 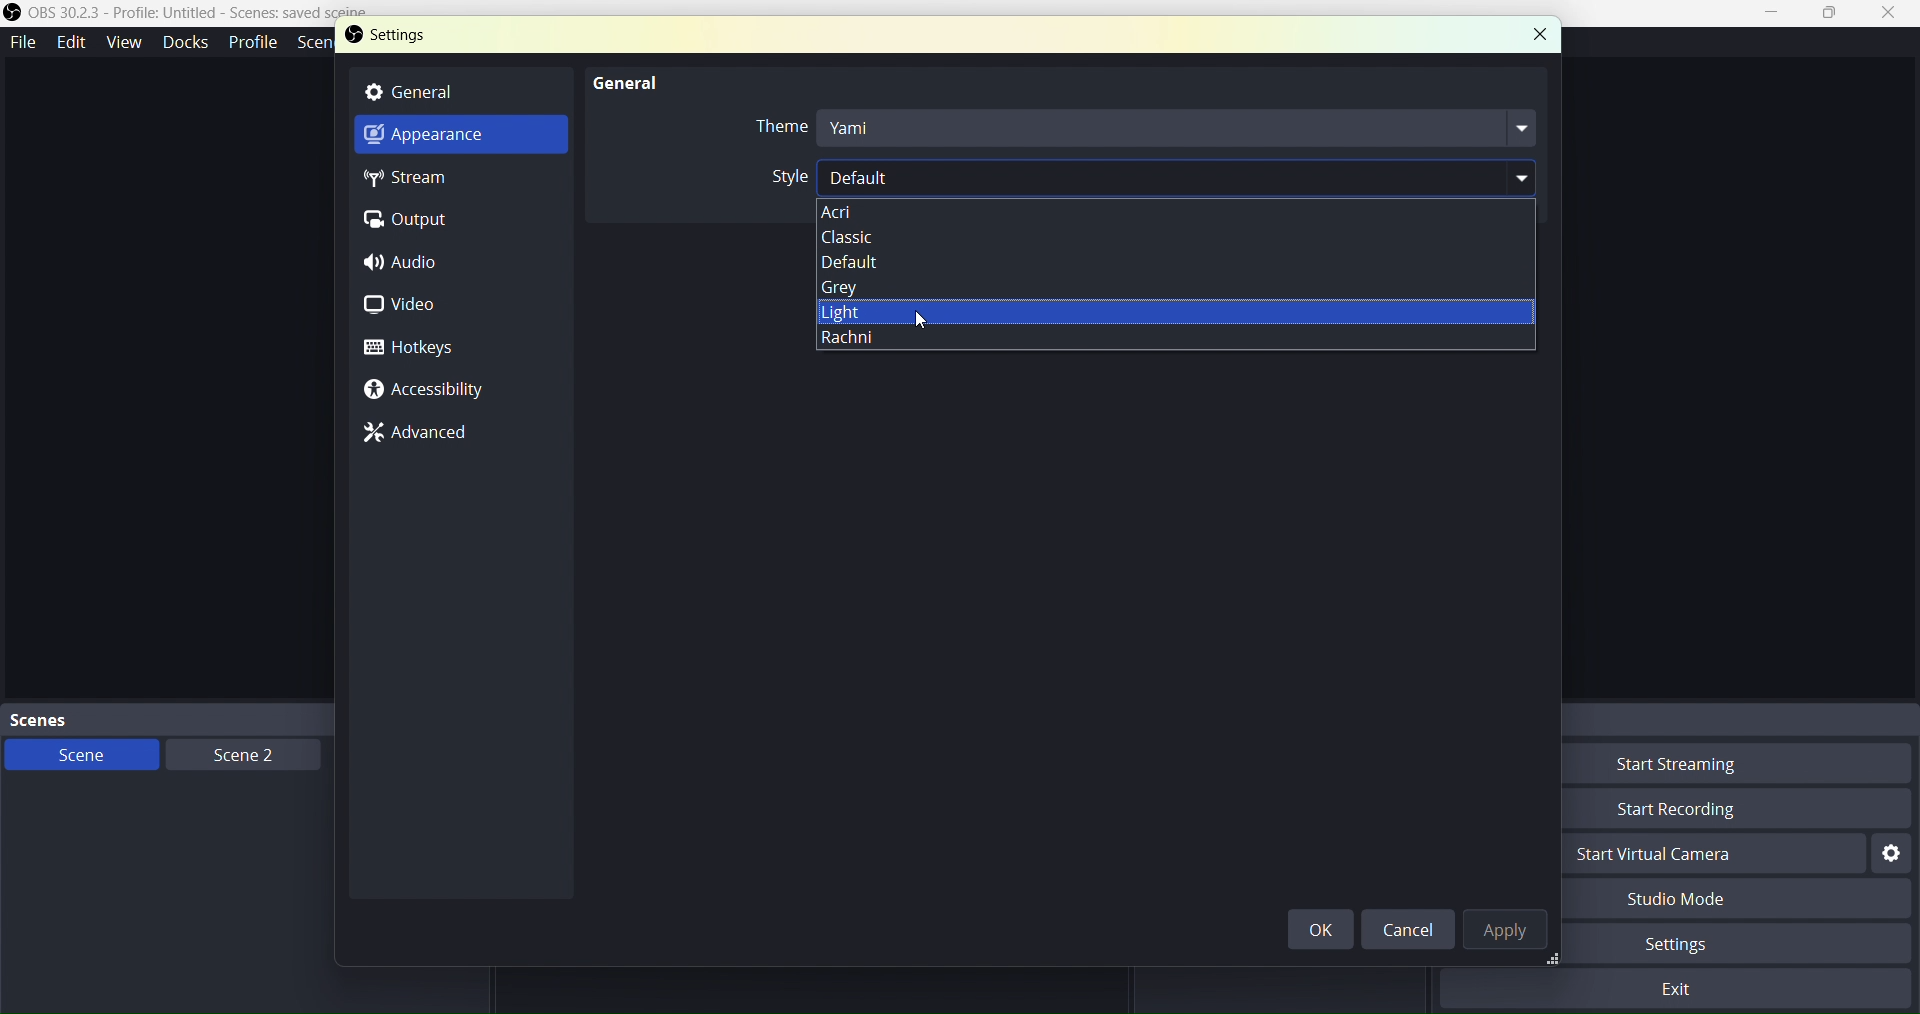 What do you see at coordinates (121, 41) in the screenshot?
I see `View` at bounding box center [121, 41].